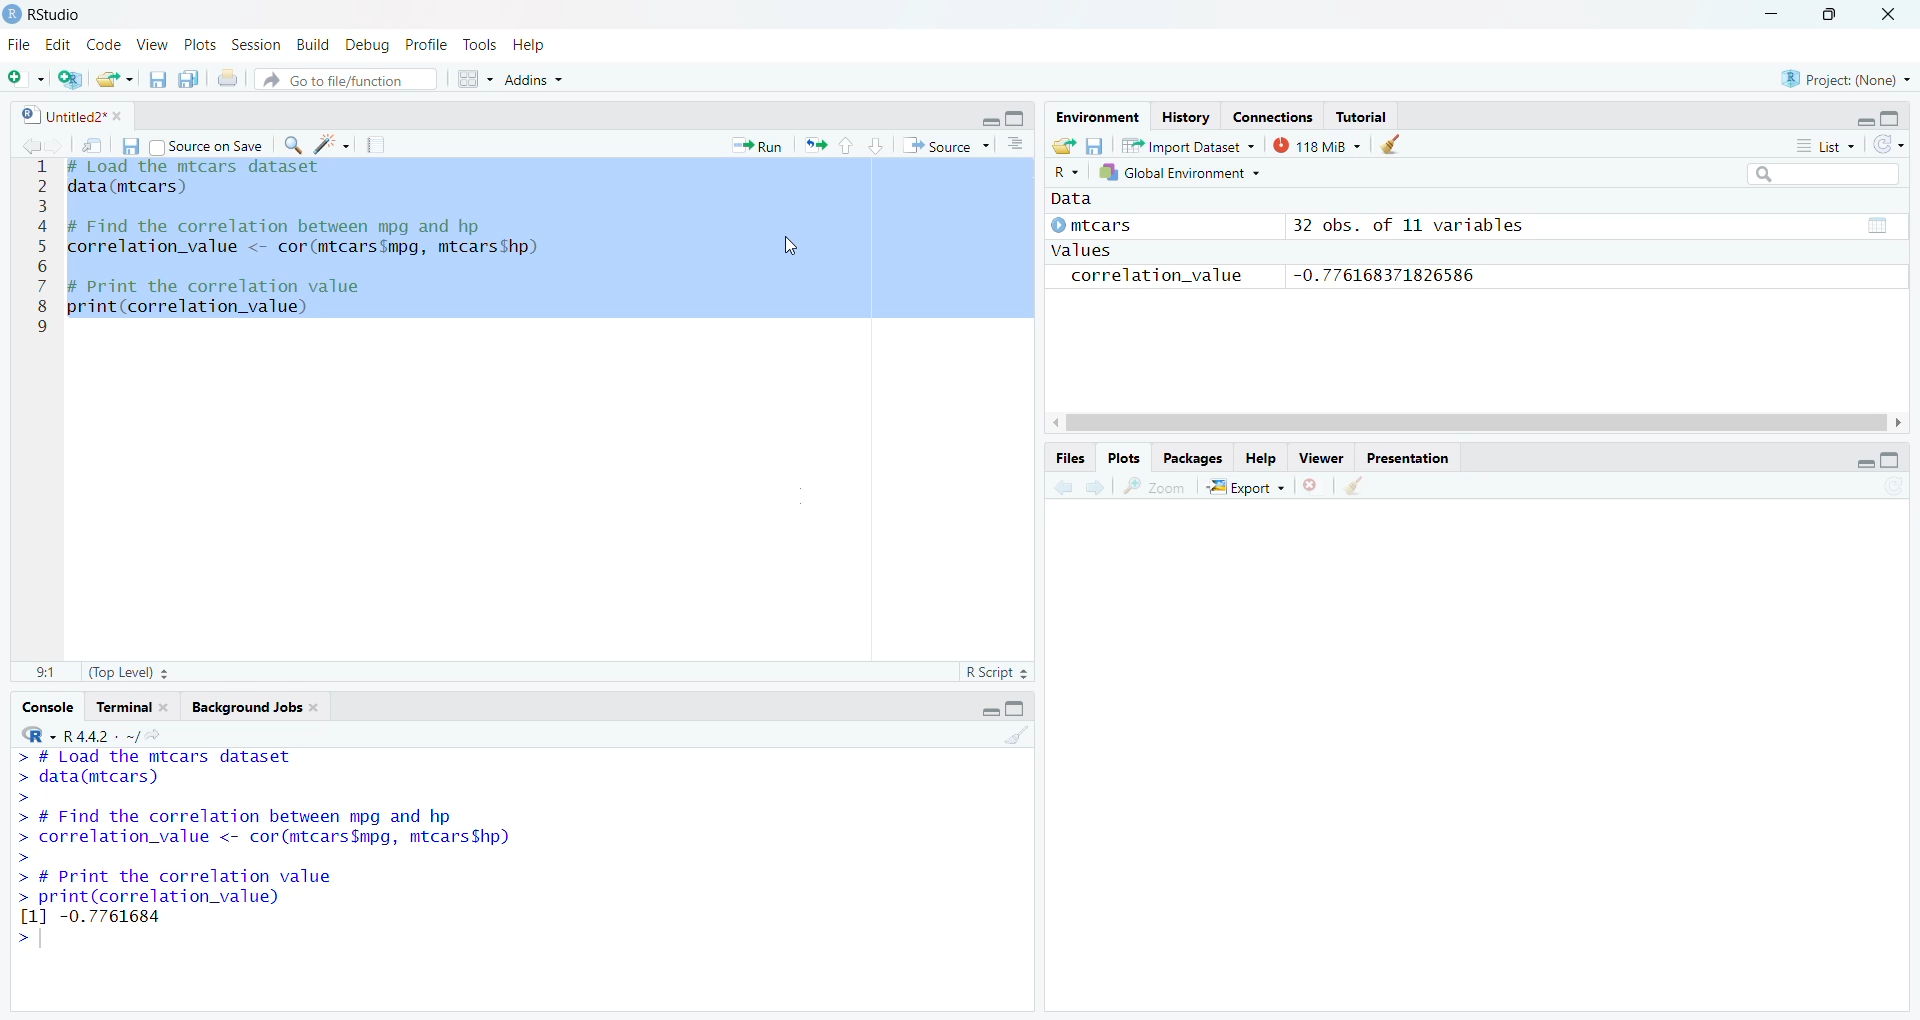  What do you see at coordinates (1846, 80) in the screenshot?
I see `Project (None)` at bounding box center [1846, 80].